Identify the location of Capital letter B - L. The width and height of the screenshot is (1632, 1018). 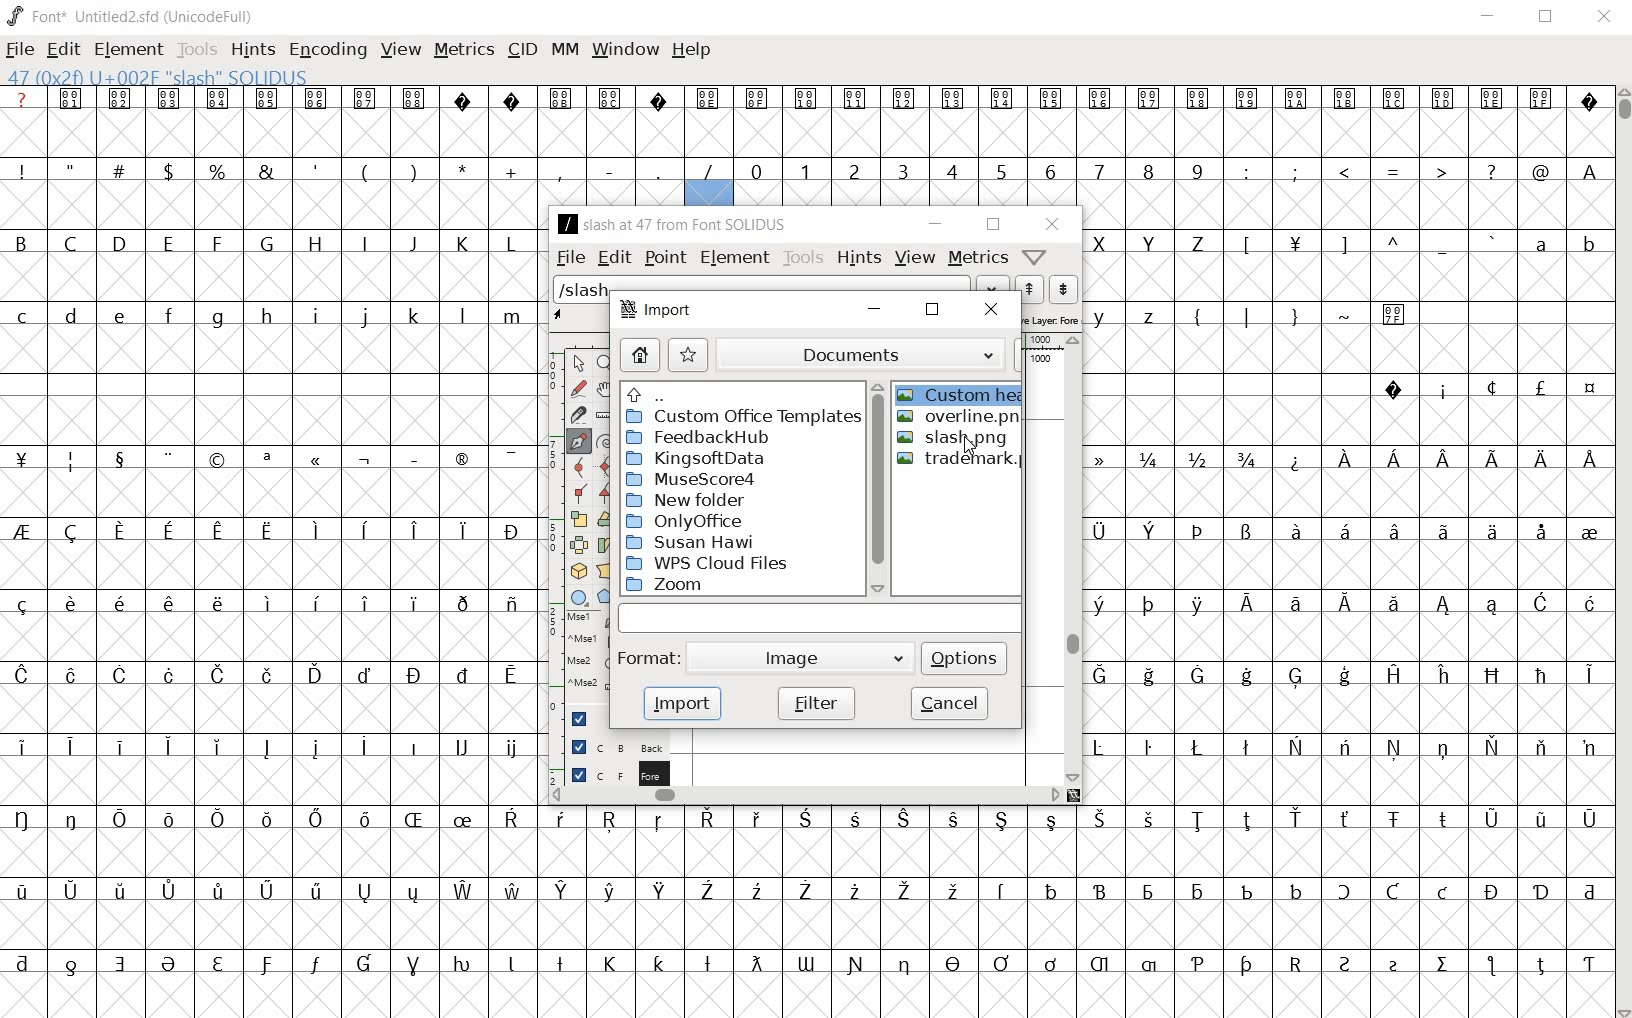
(265, 244).